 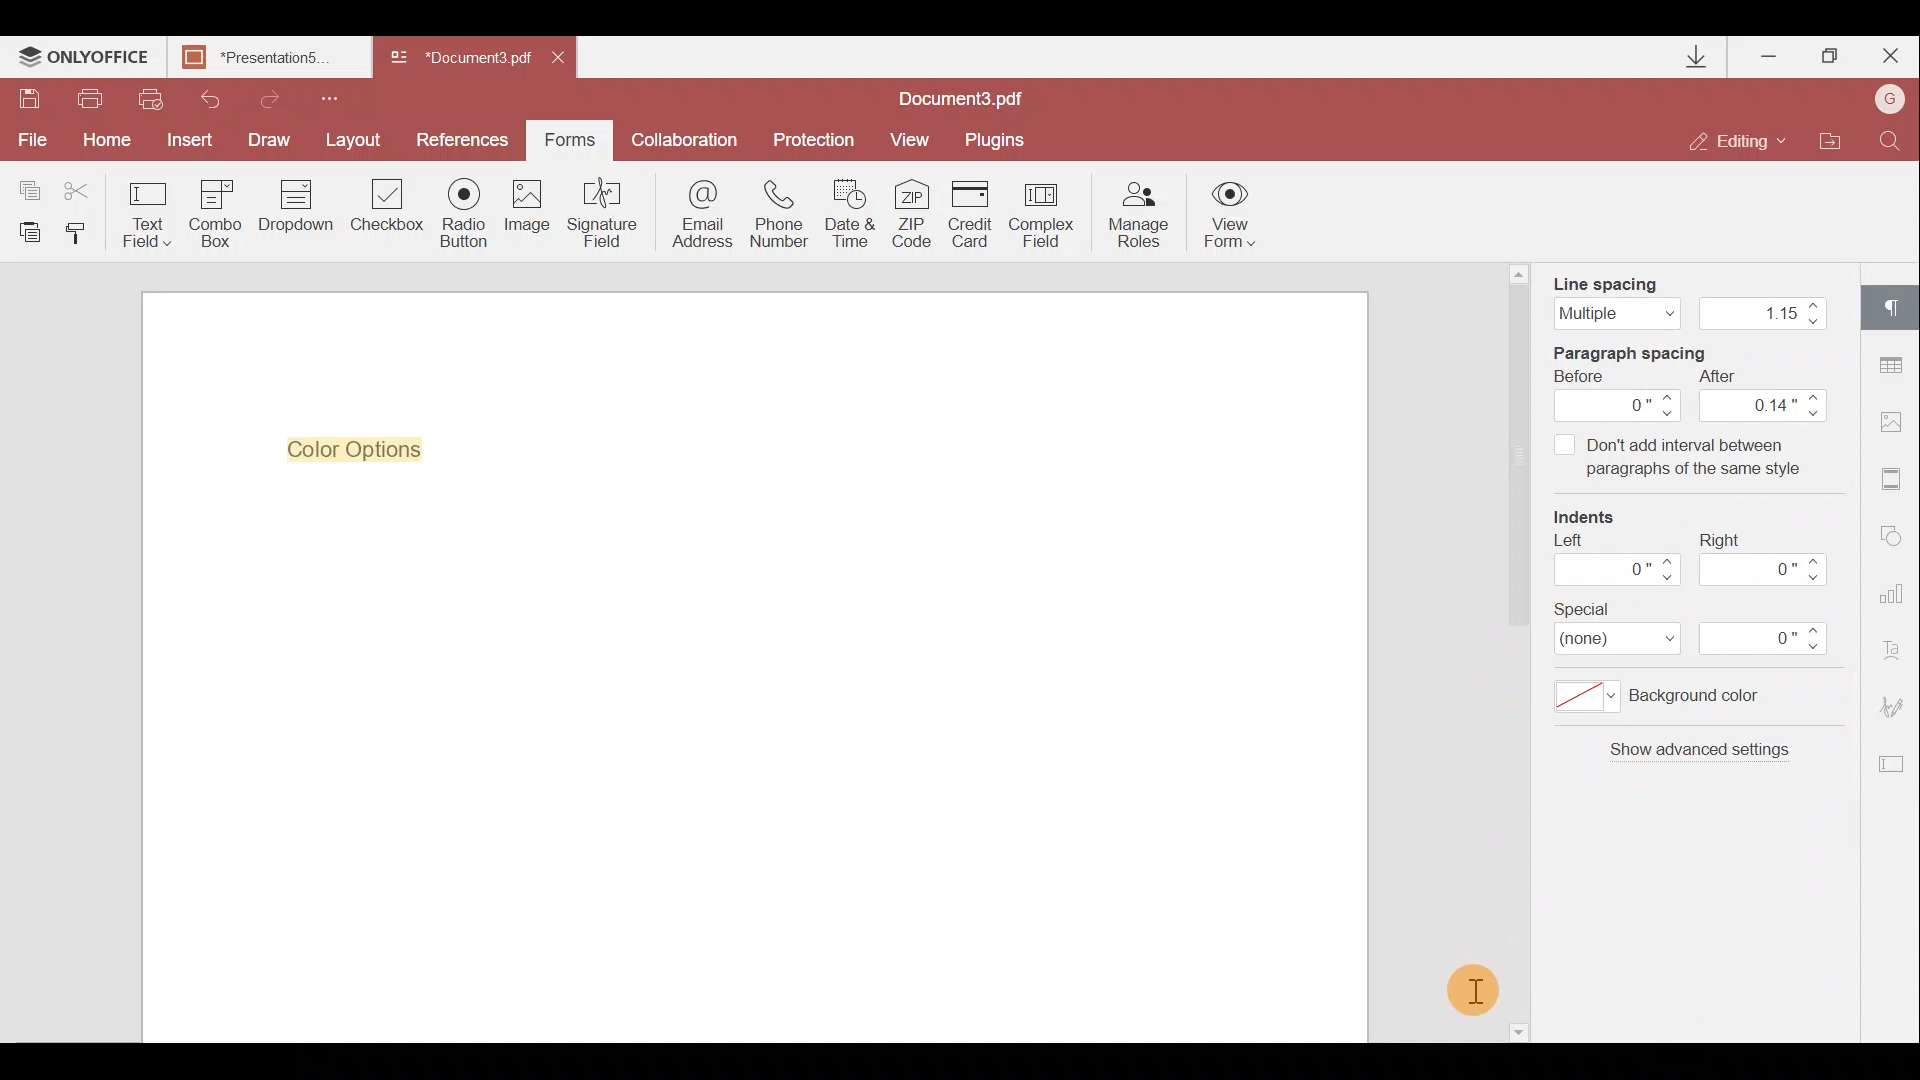 I want to click on Preferences, so click(x=464, y=140).